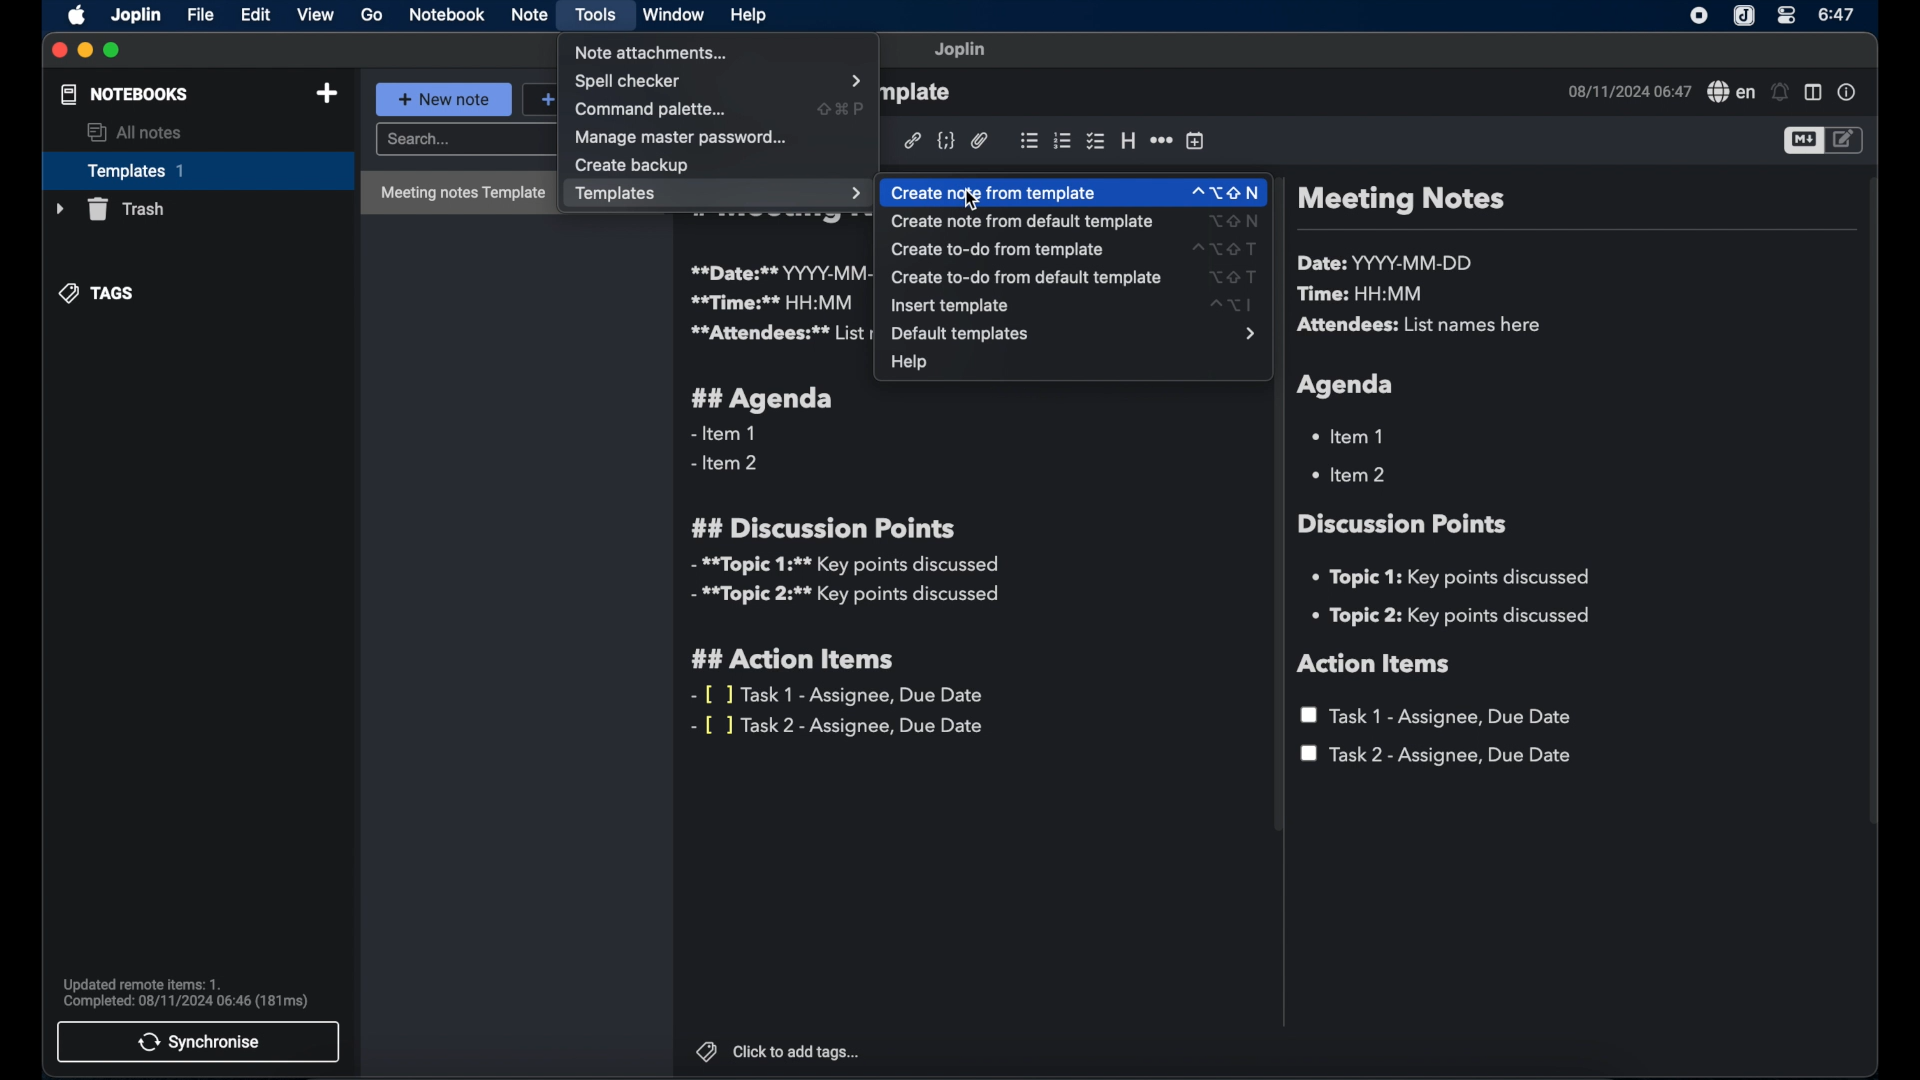  Describe the element at coordinates (317, 15) in the screenshot. I see `view` at that location.